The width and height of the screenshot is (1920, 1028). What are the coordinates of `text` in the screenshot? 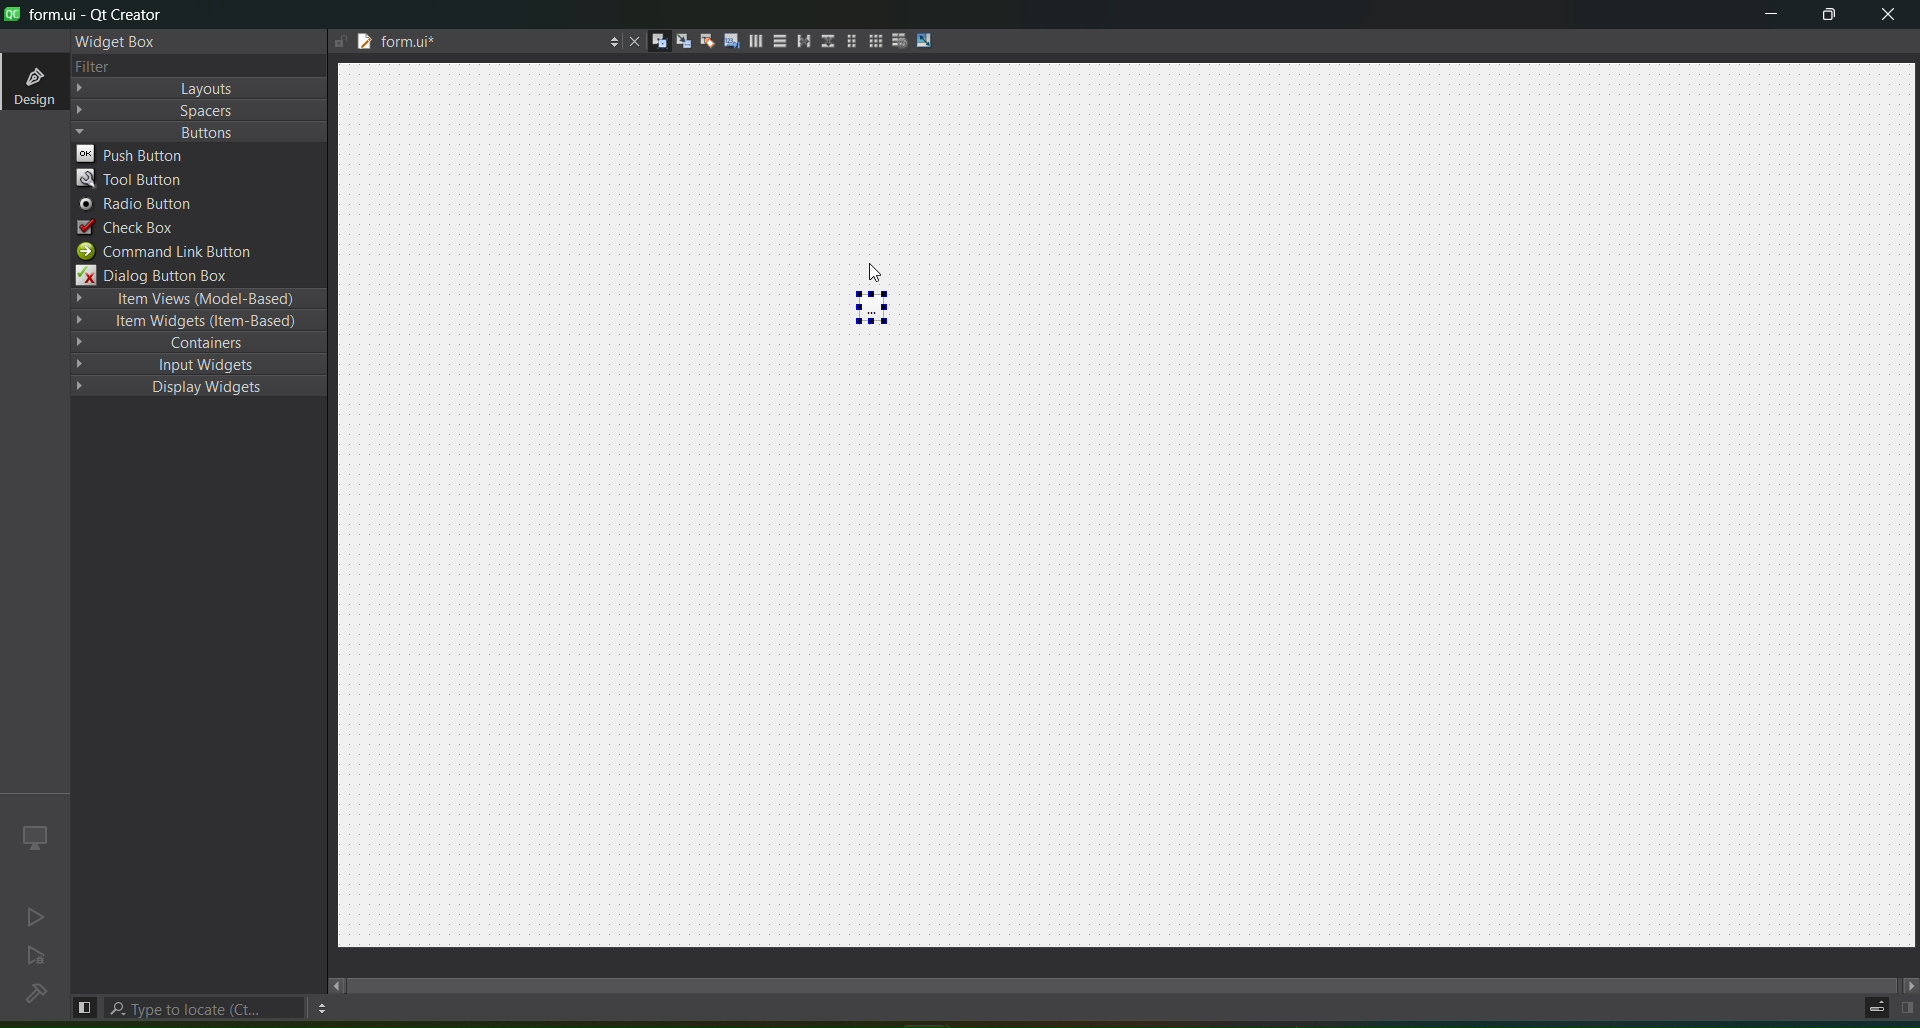 It's located at (99, 65).